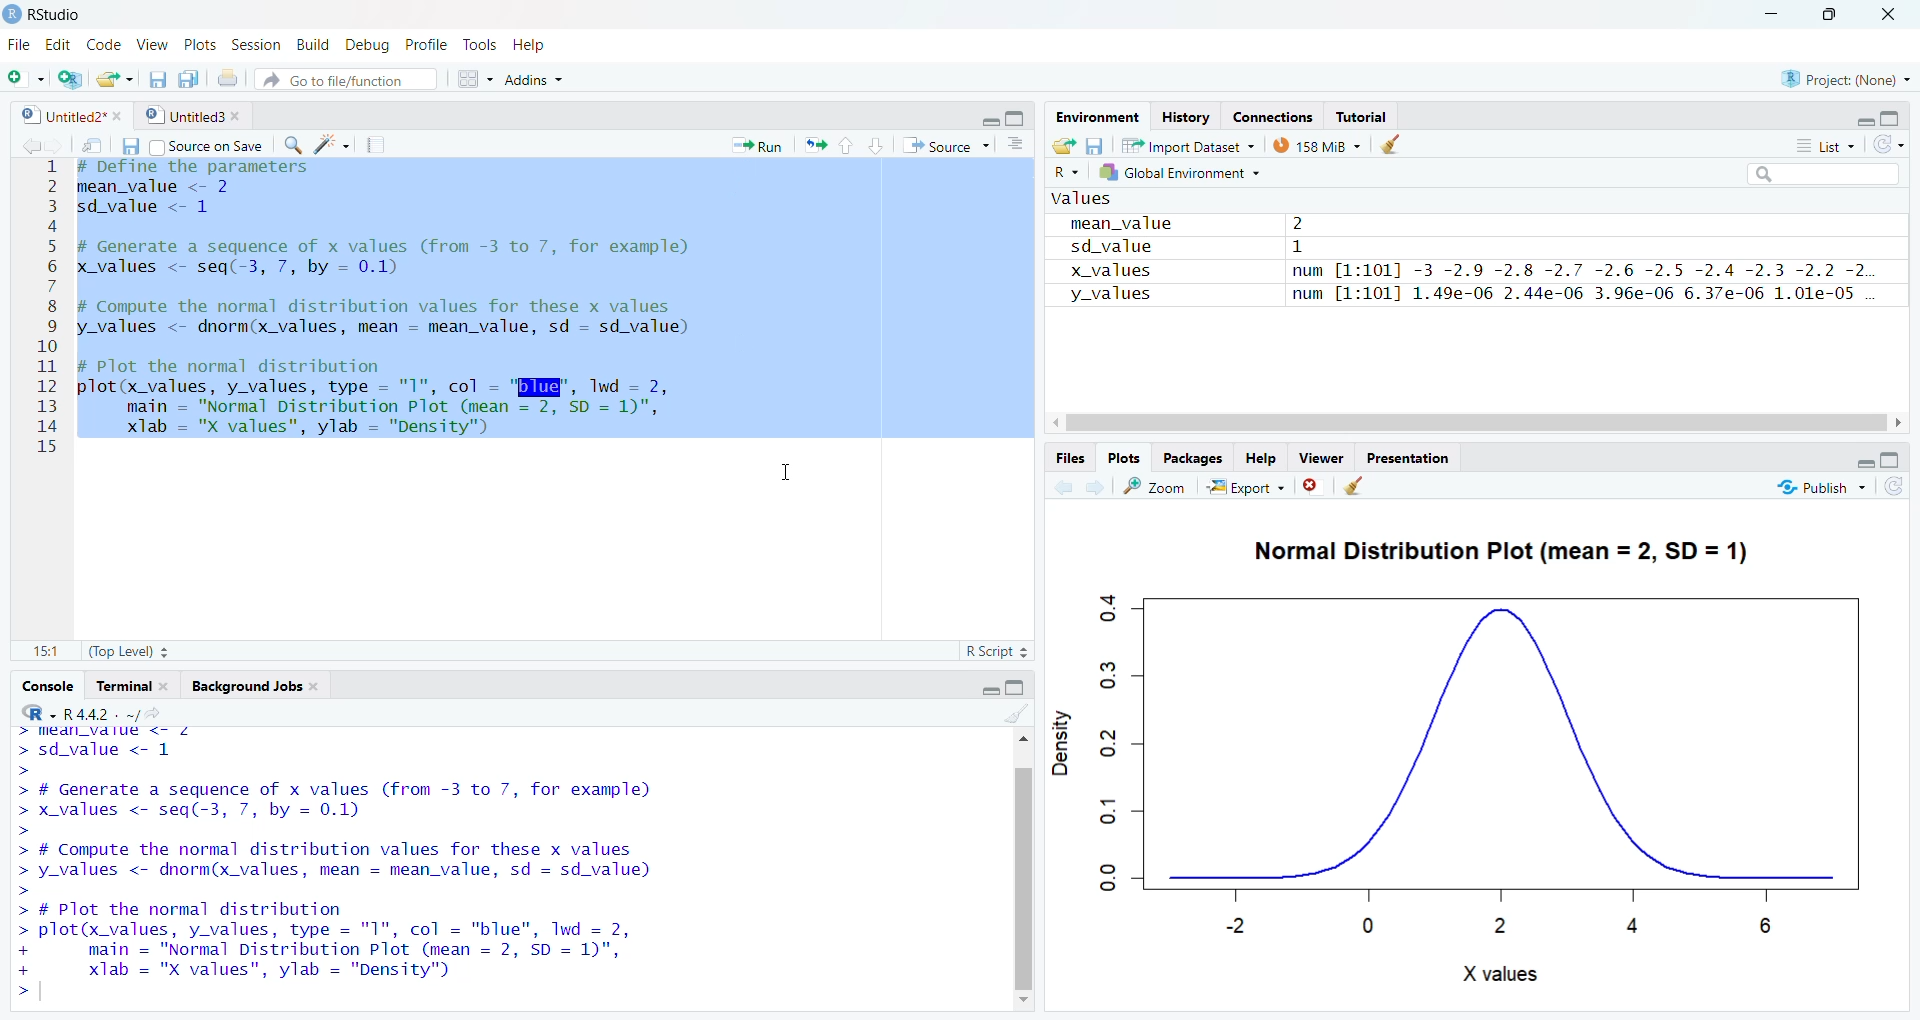 Image resolution: width=1920 pixels, height=1020 pixels. What do you see at coordinates (1067, 170) in the screenshot?
I see `R~` at bounding box center [1067, 170].